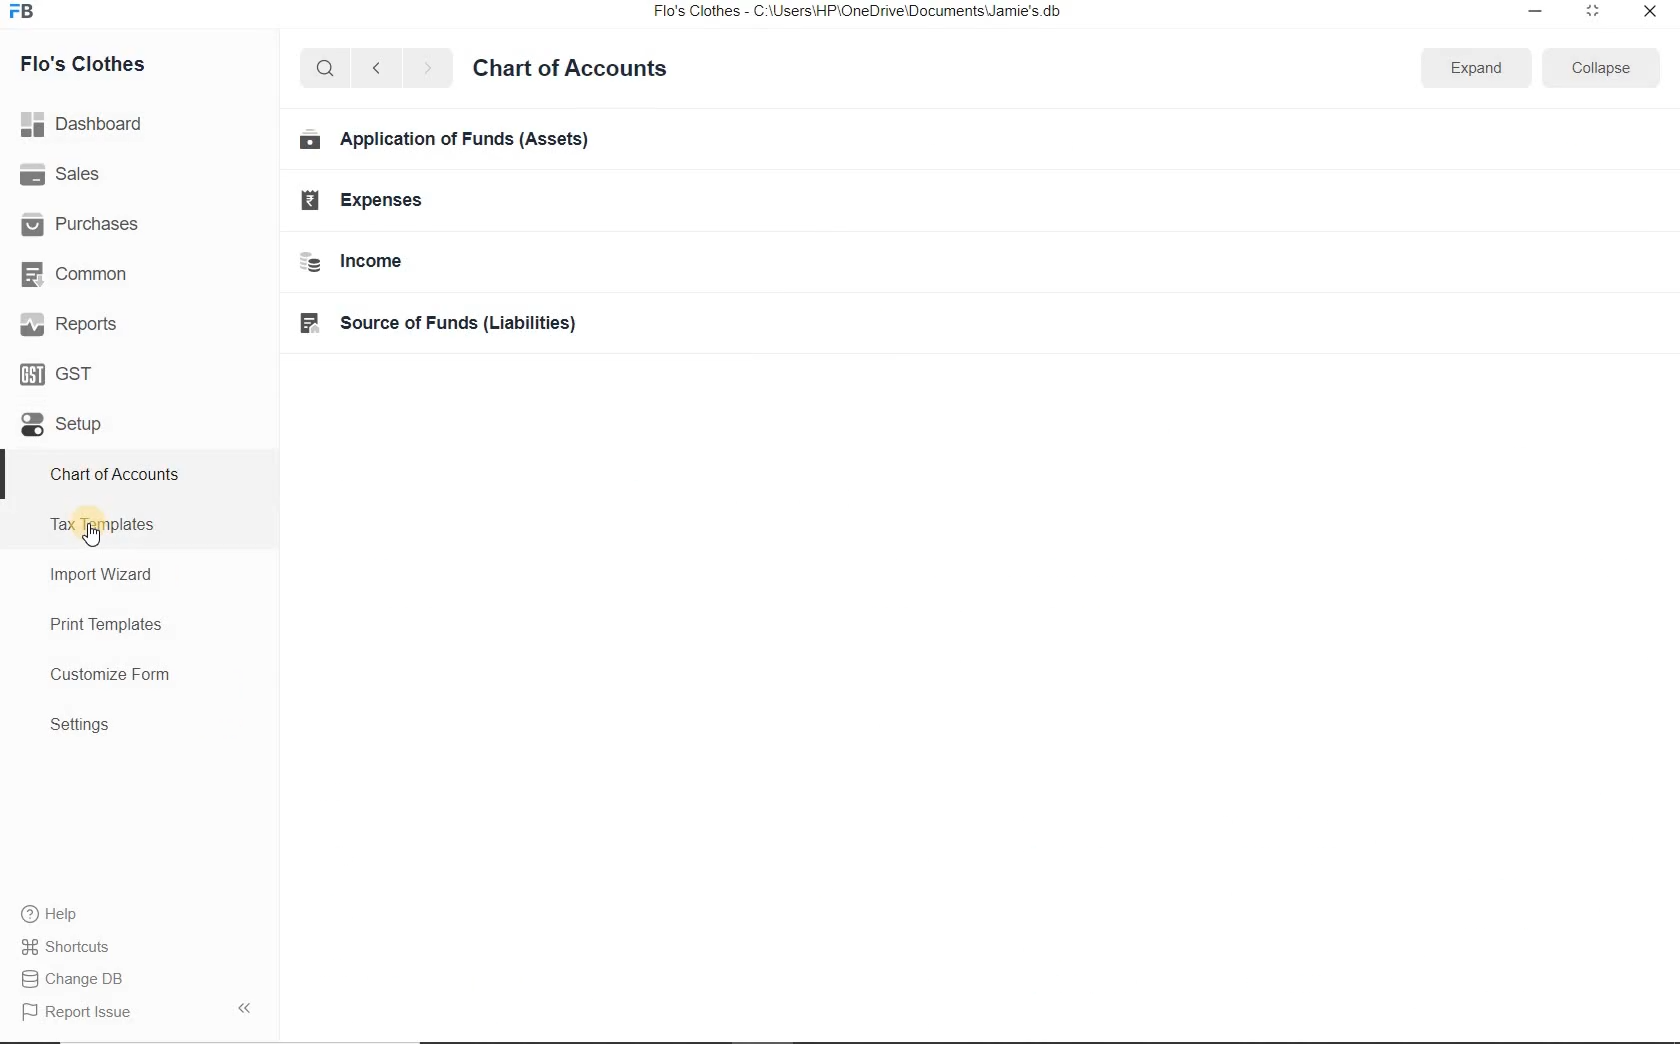 The image size is (1680, 1044). I want to click on Search Bar, so click(326, 67).